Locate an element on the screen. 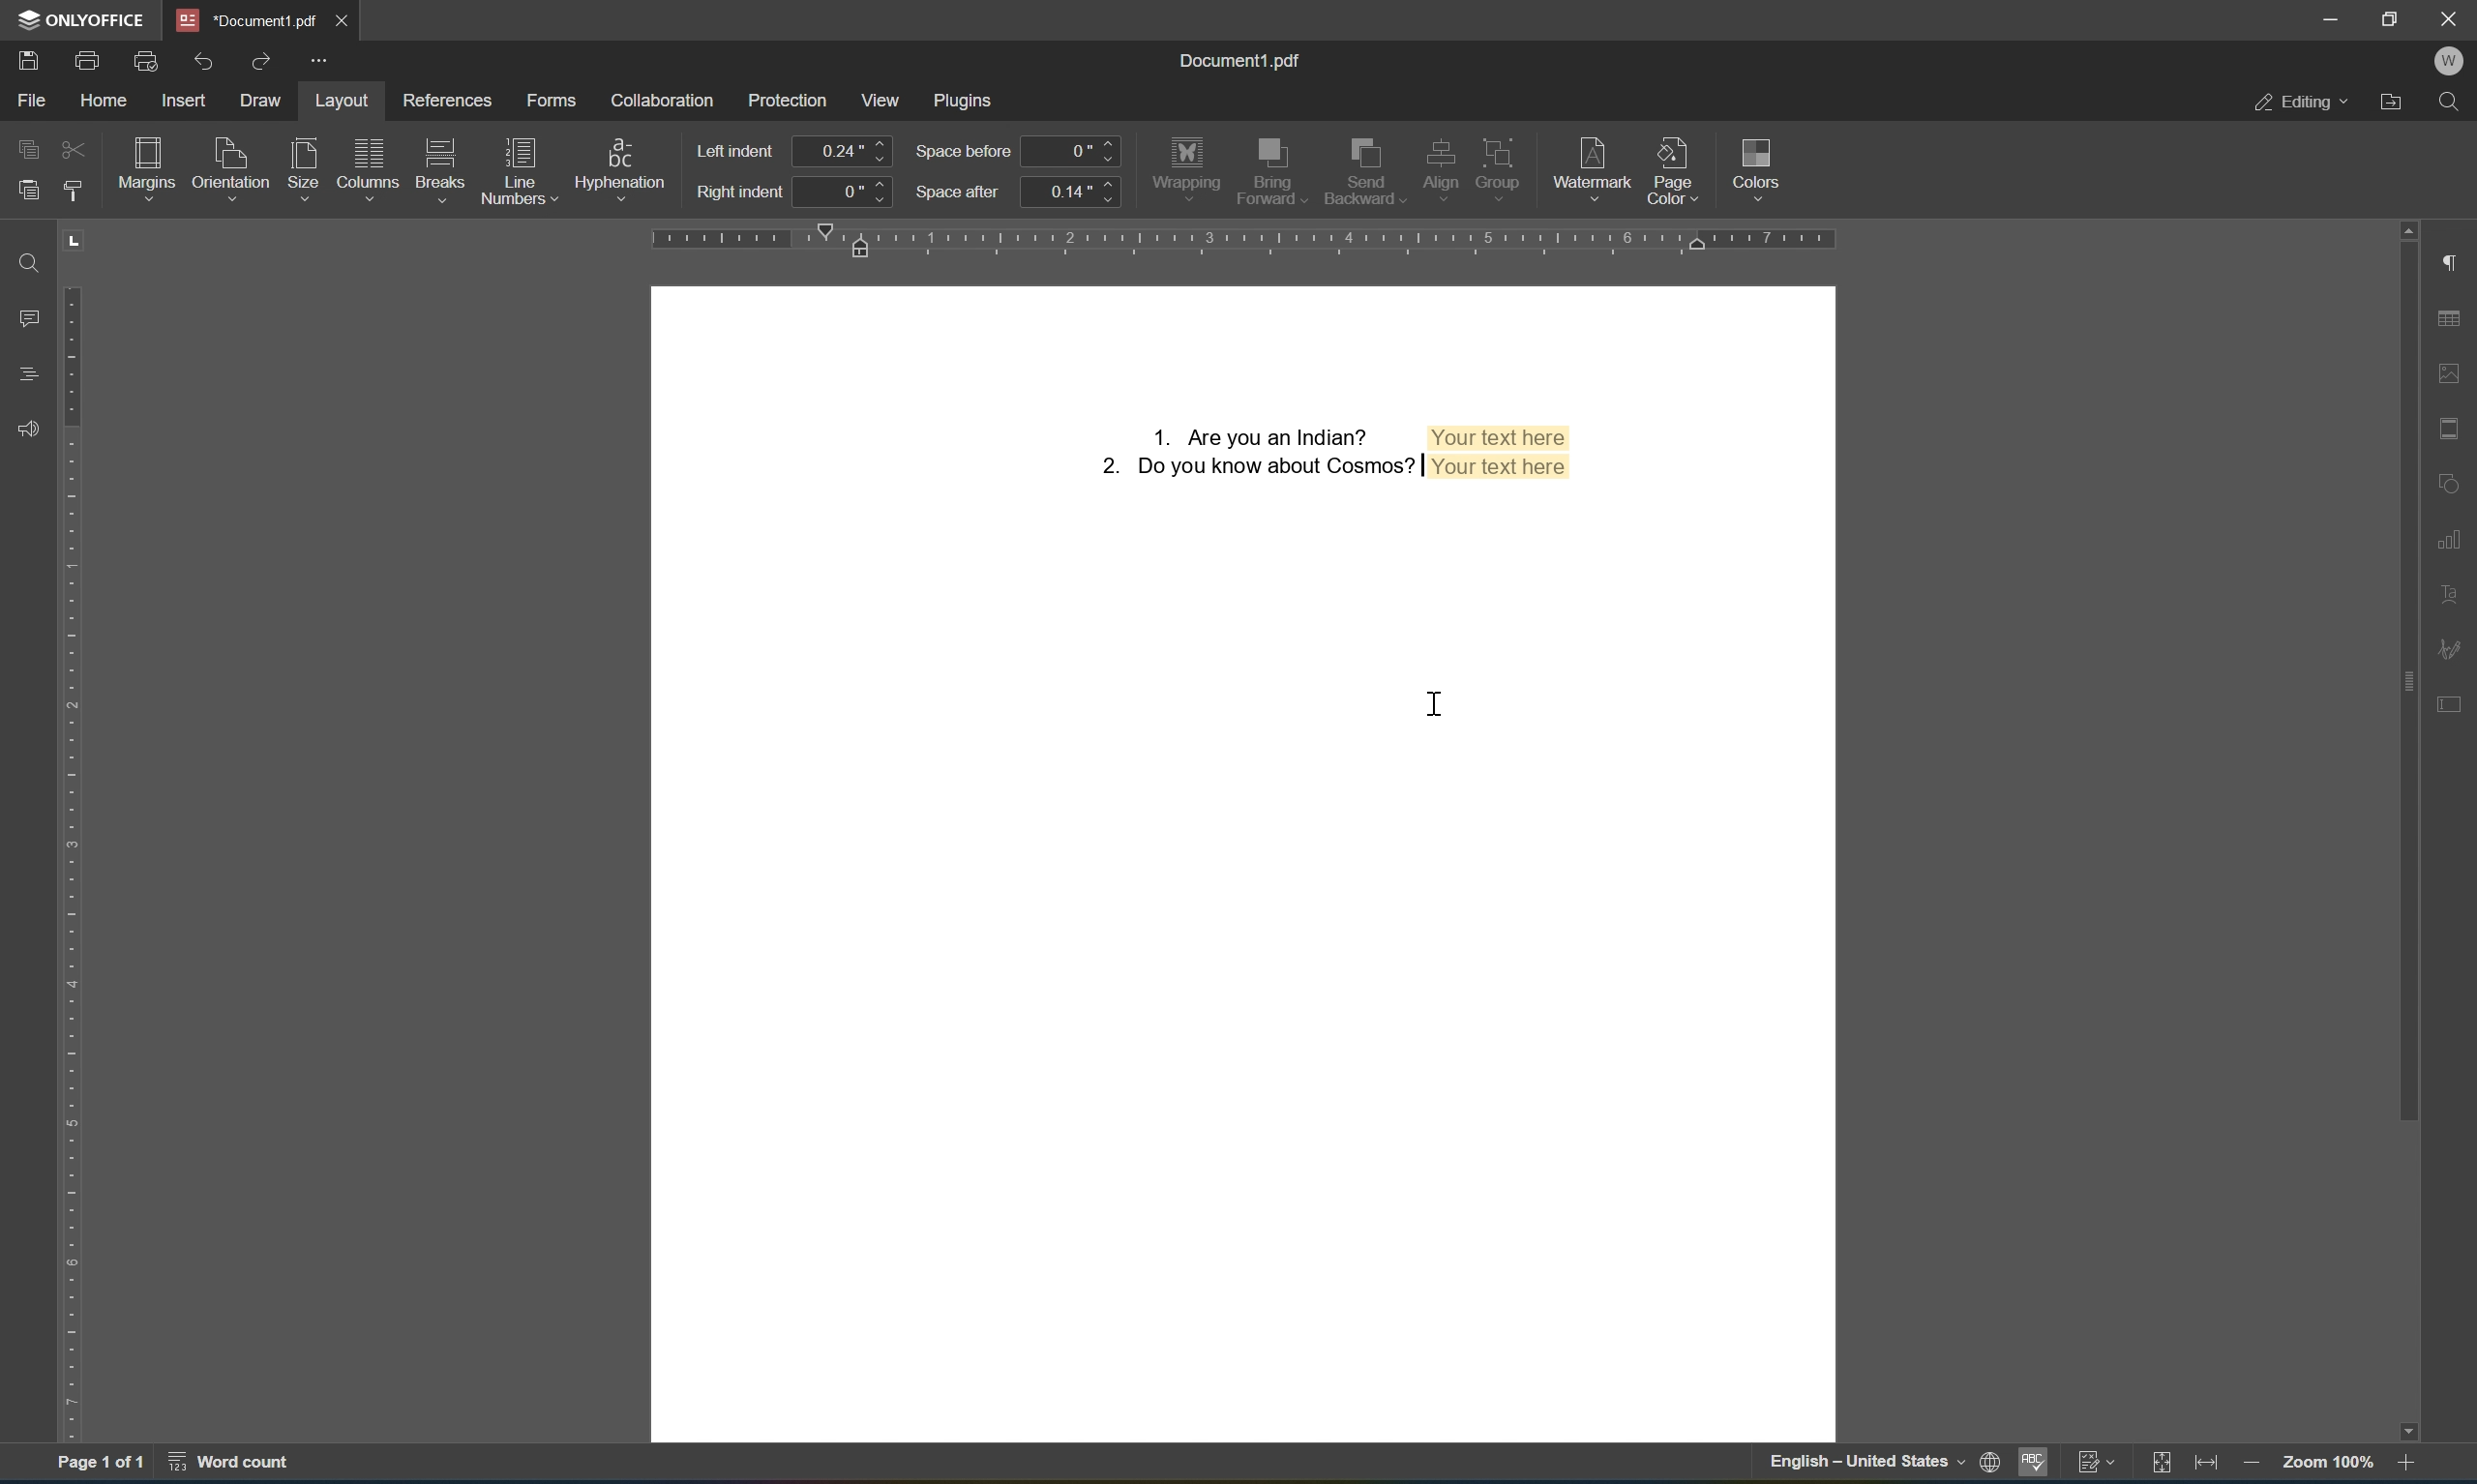 The image size is (2477, 1484). colors is located at coordinates (1756, 166).